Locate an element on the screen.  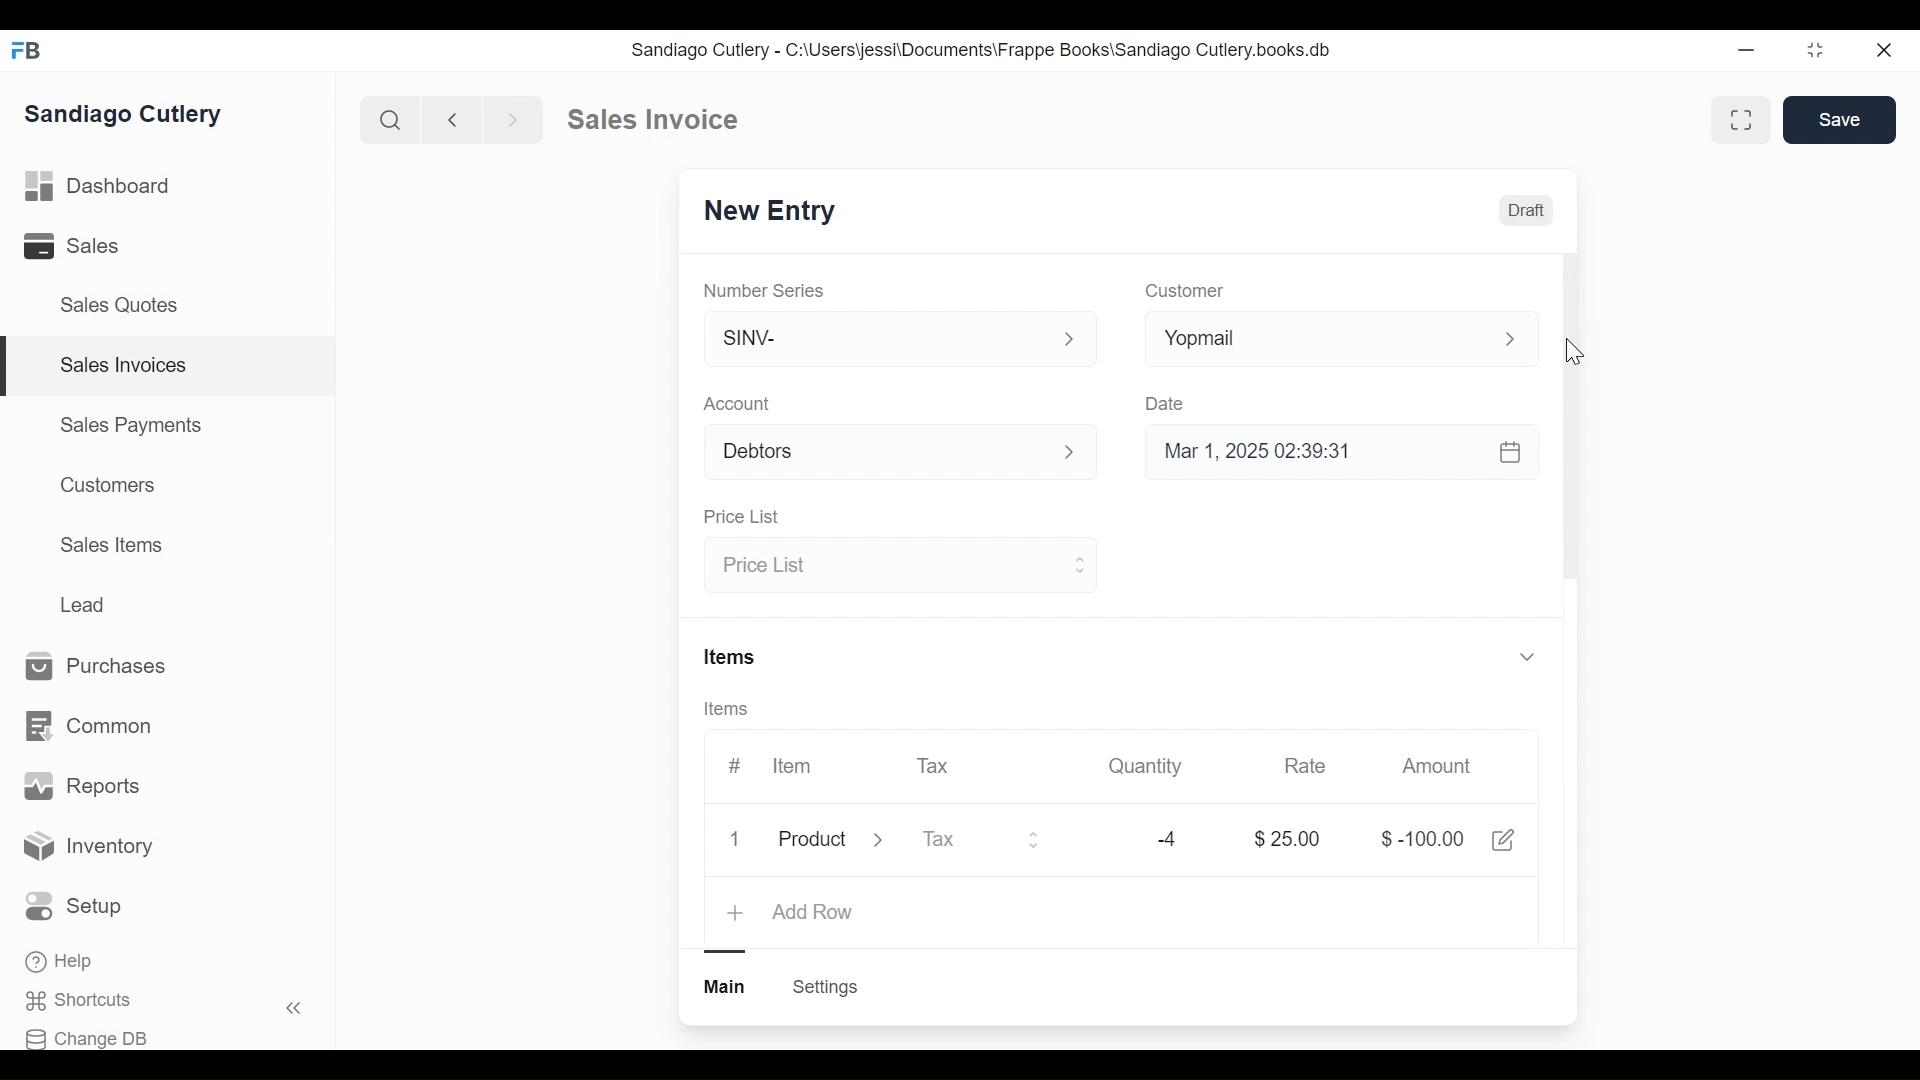
Sandiago Cutlery is located at coordinates (124, 112).